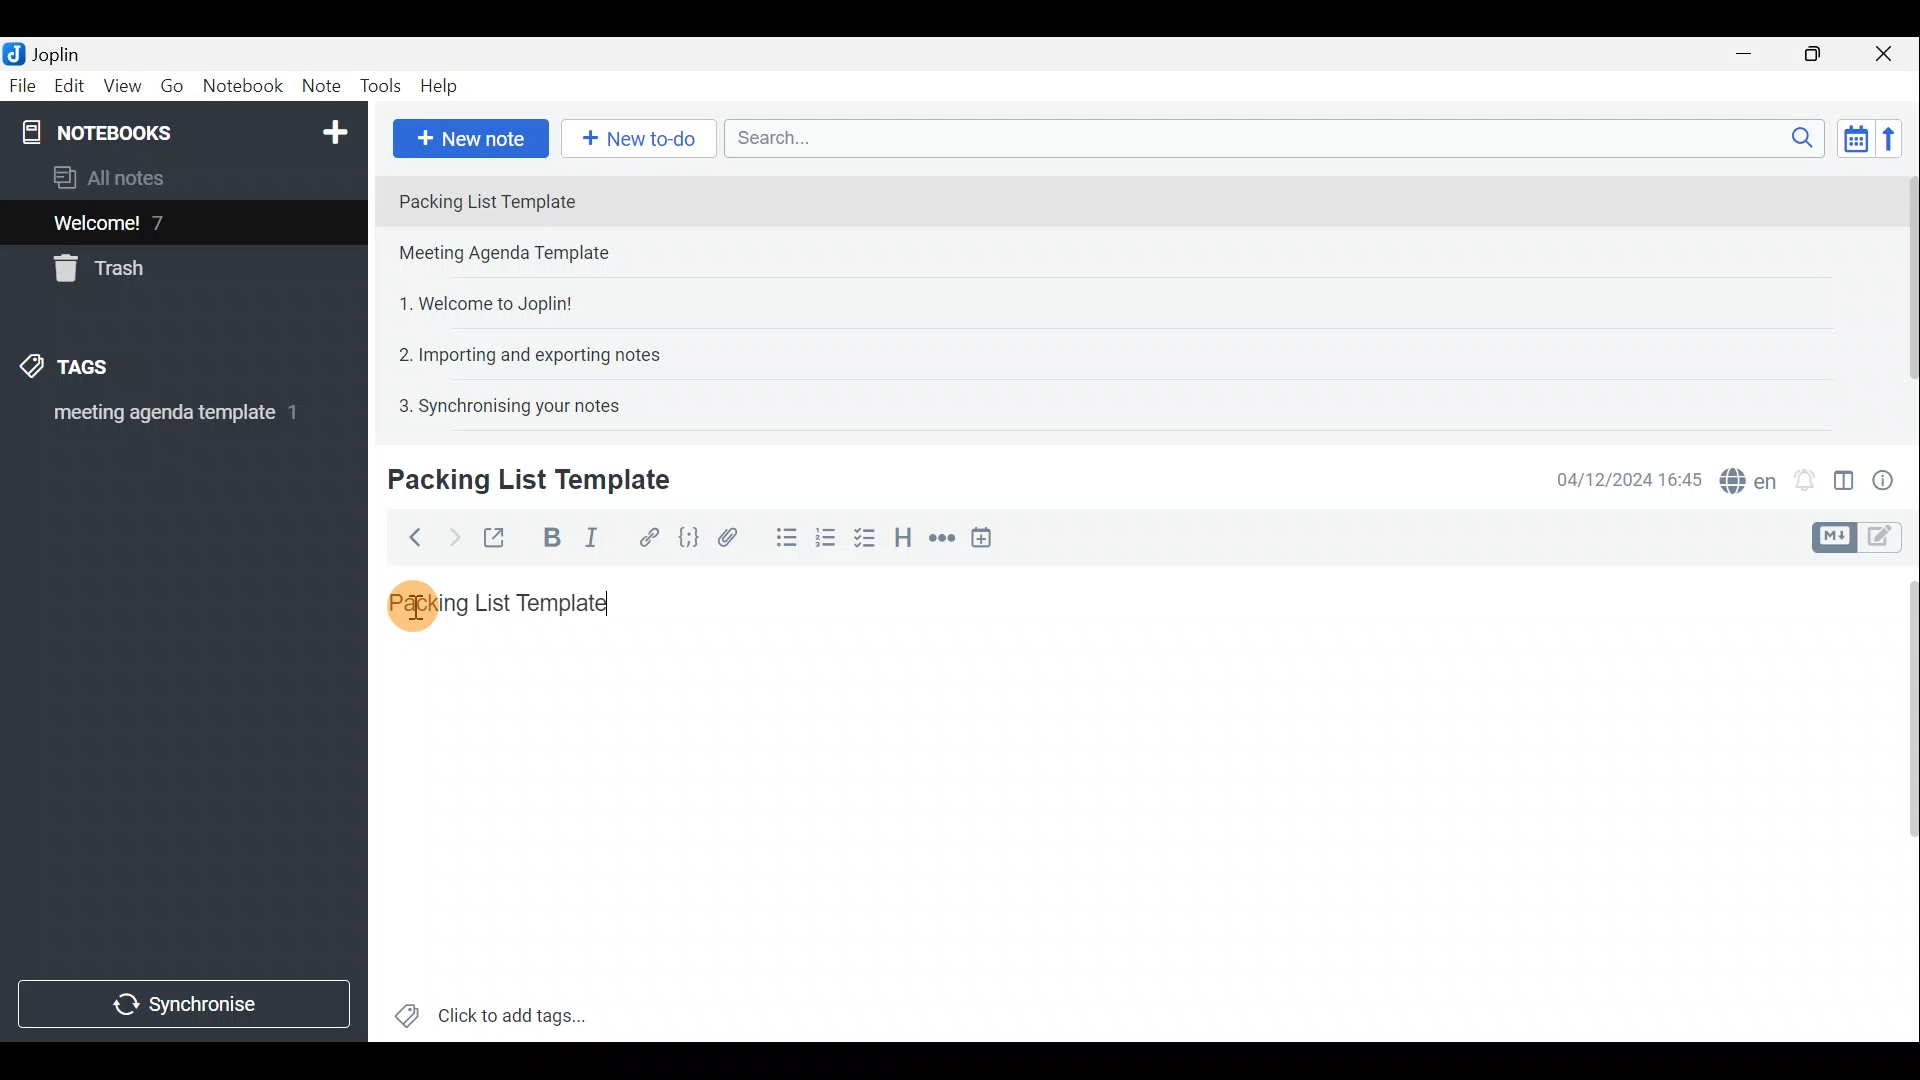  Describe the element at coordinates (450, 535) in the screenshot. I see `Forward` at that location.